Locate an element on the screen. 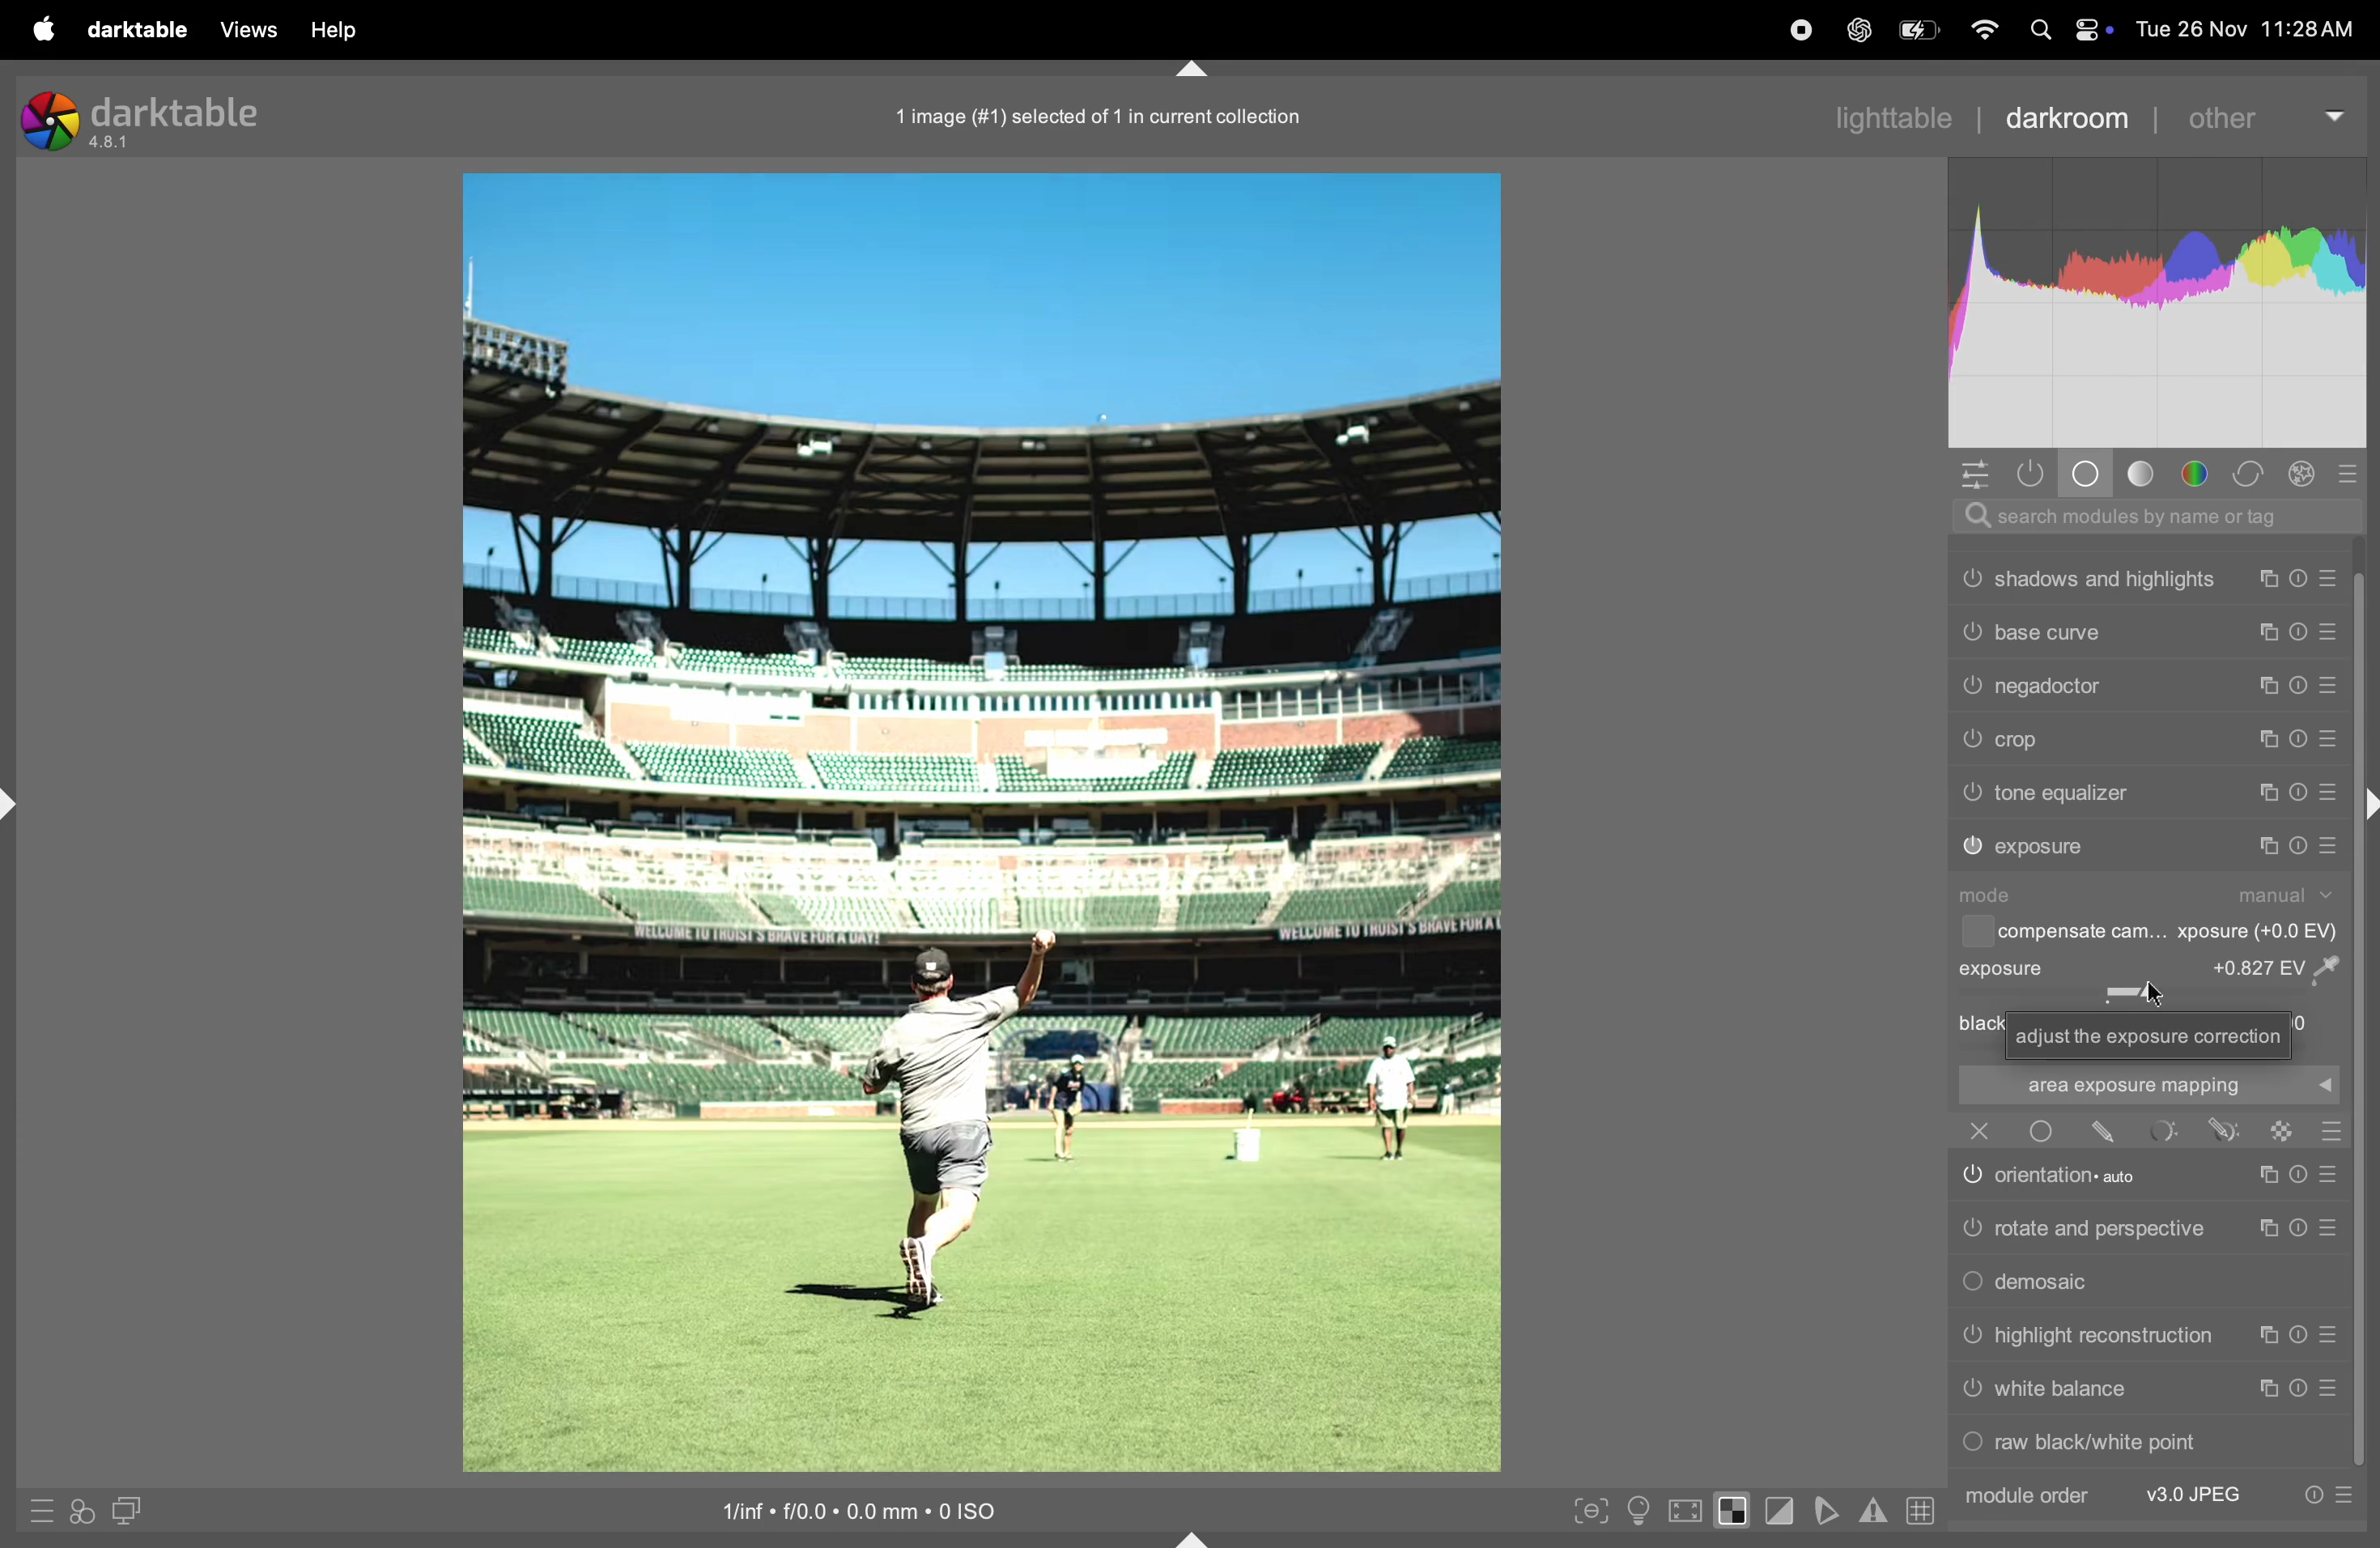 The width and height of the screenshot is (2380, 1548). expand or collapse  is located at coordinates (1191, 66).